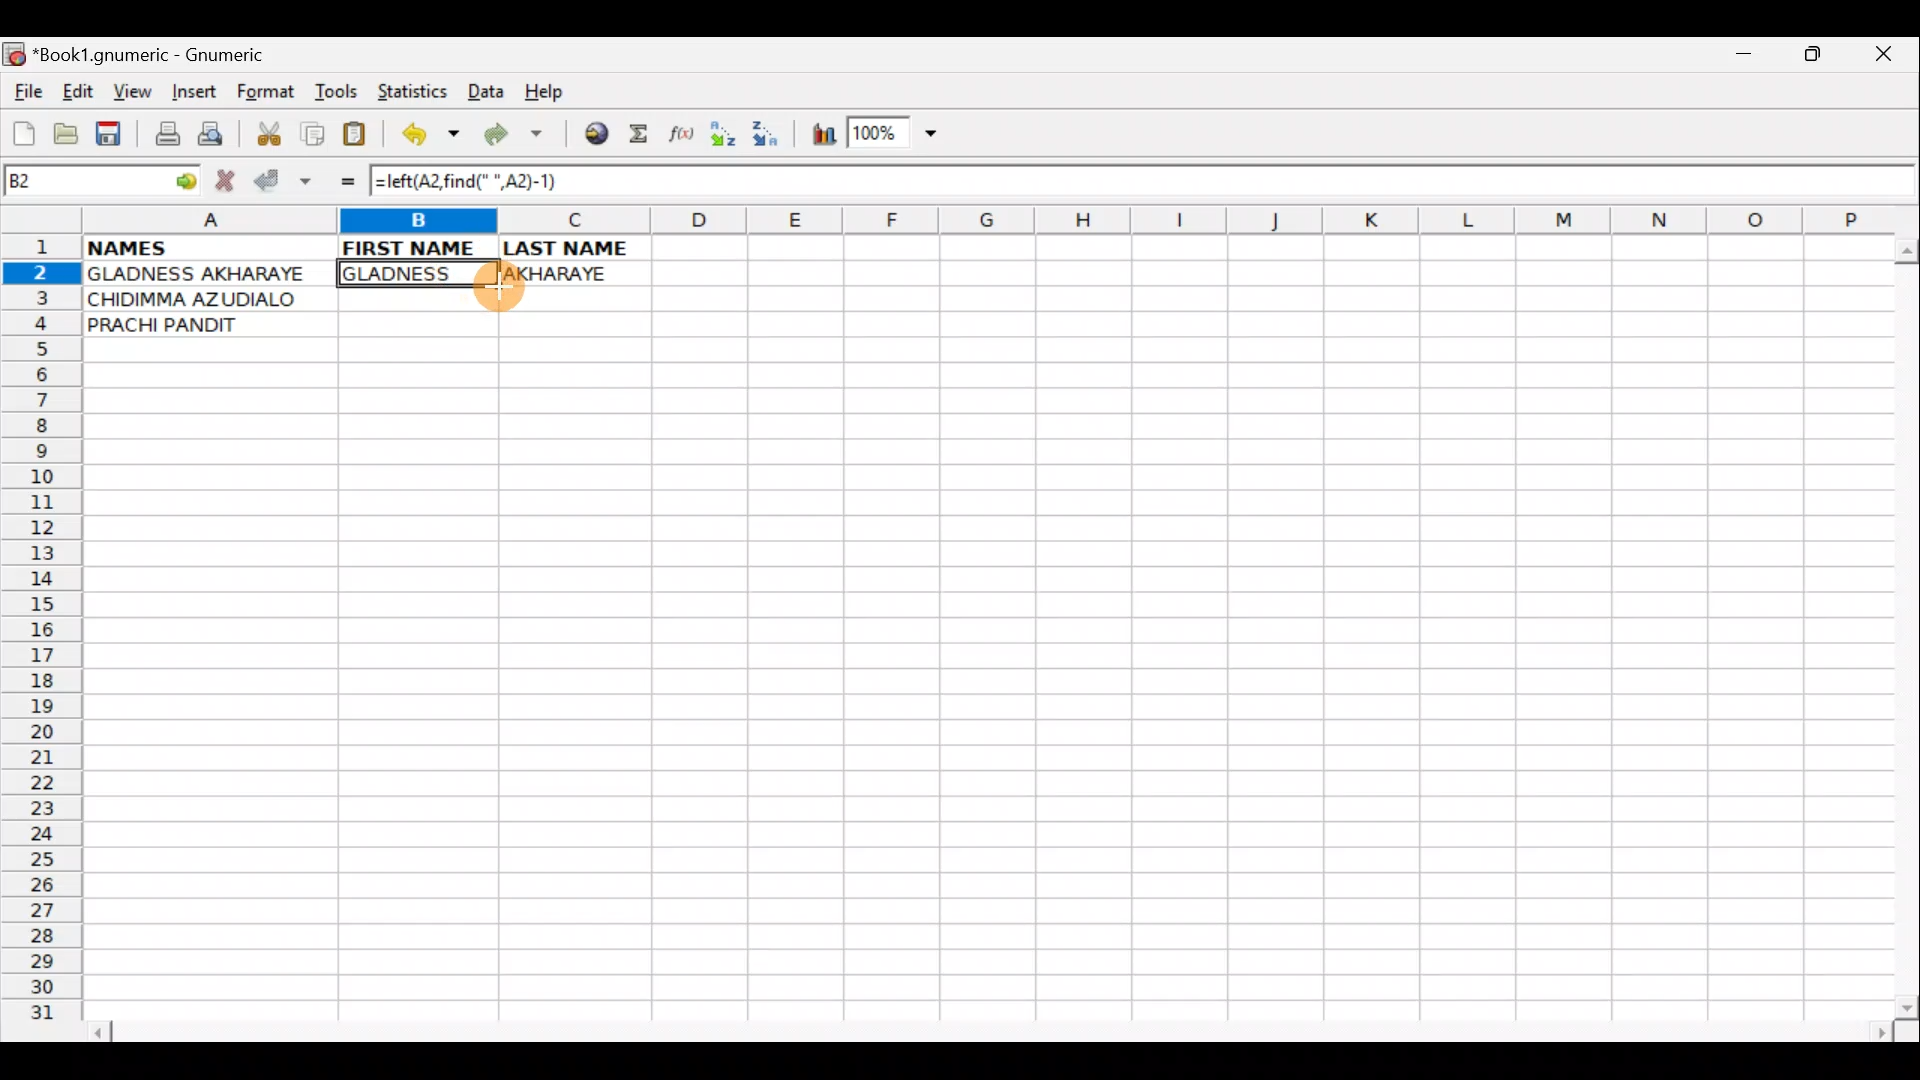 The width and height of the screenshot is (1920, 1080). I want to click on Print file, so click(162, 136).